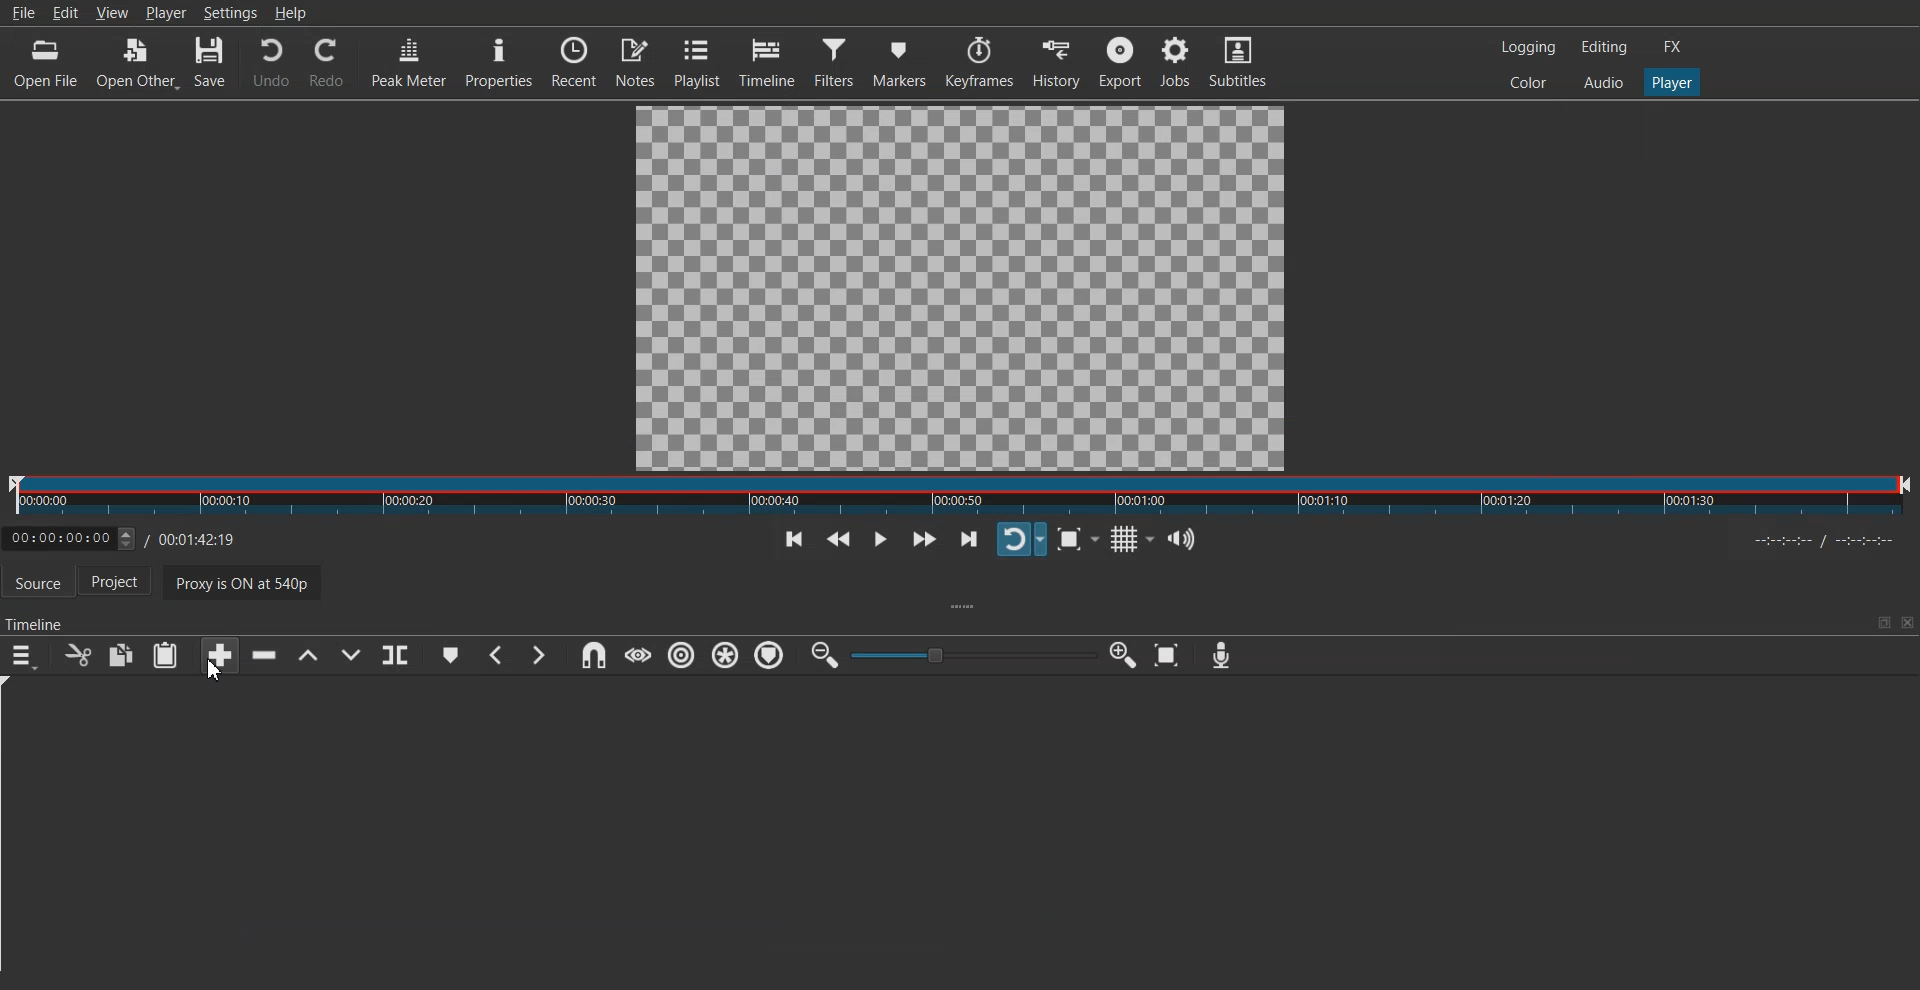 The width and height of the screenshot is (1920, 990). What do you see at coordinates (1021, 539) in the screenshot?
I see `Toggle player lopping` at bounding box center [1021, 539].